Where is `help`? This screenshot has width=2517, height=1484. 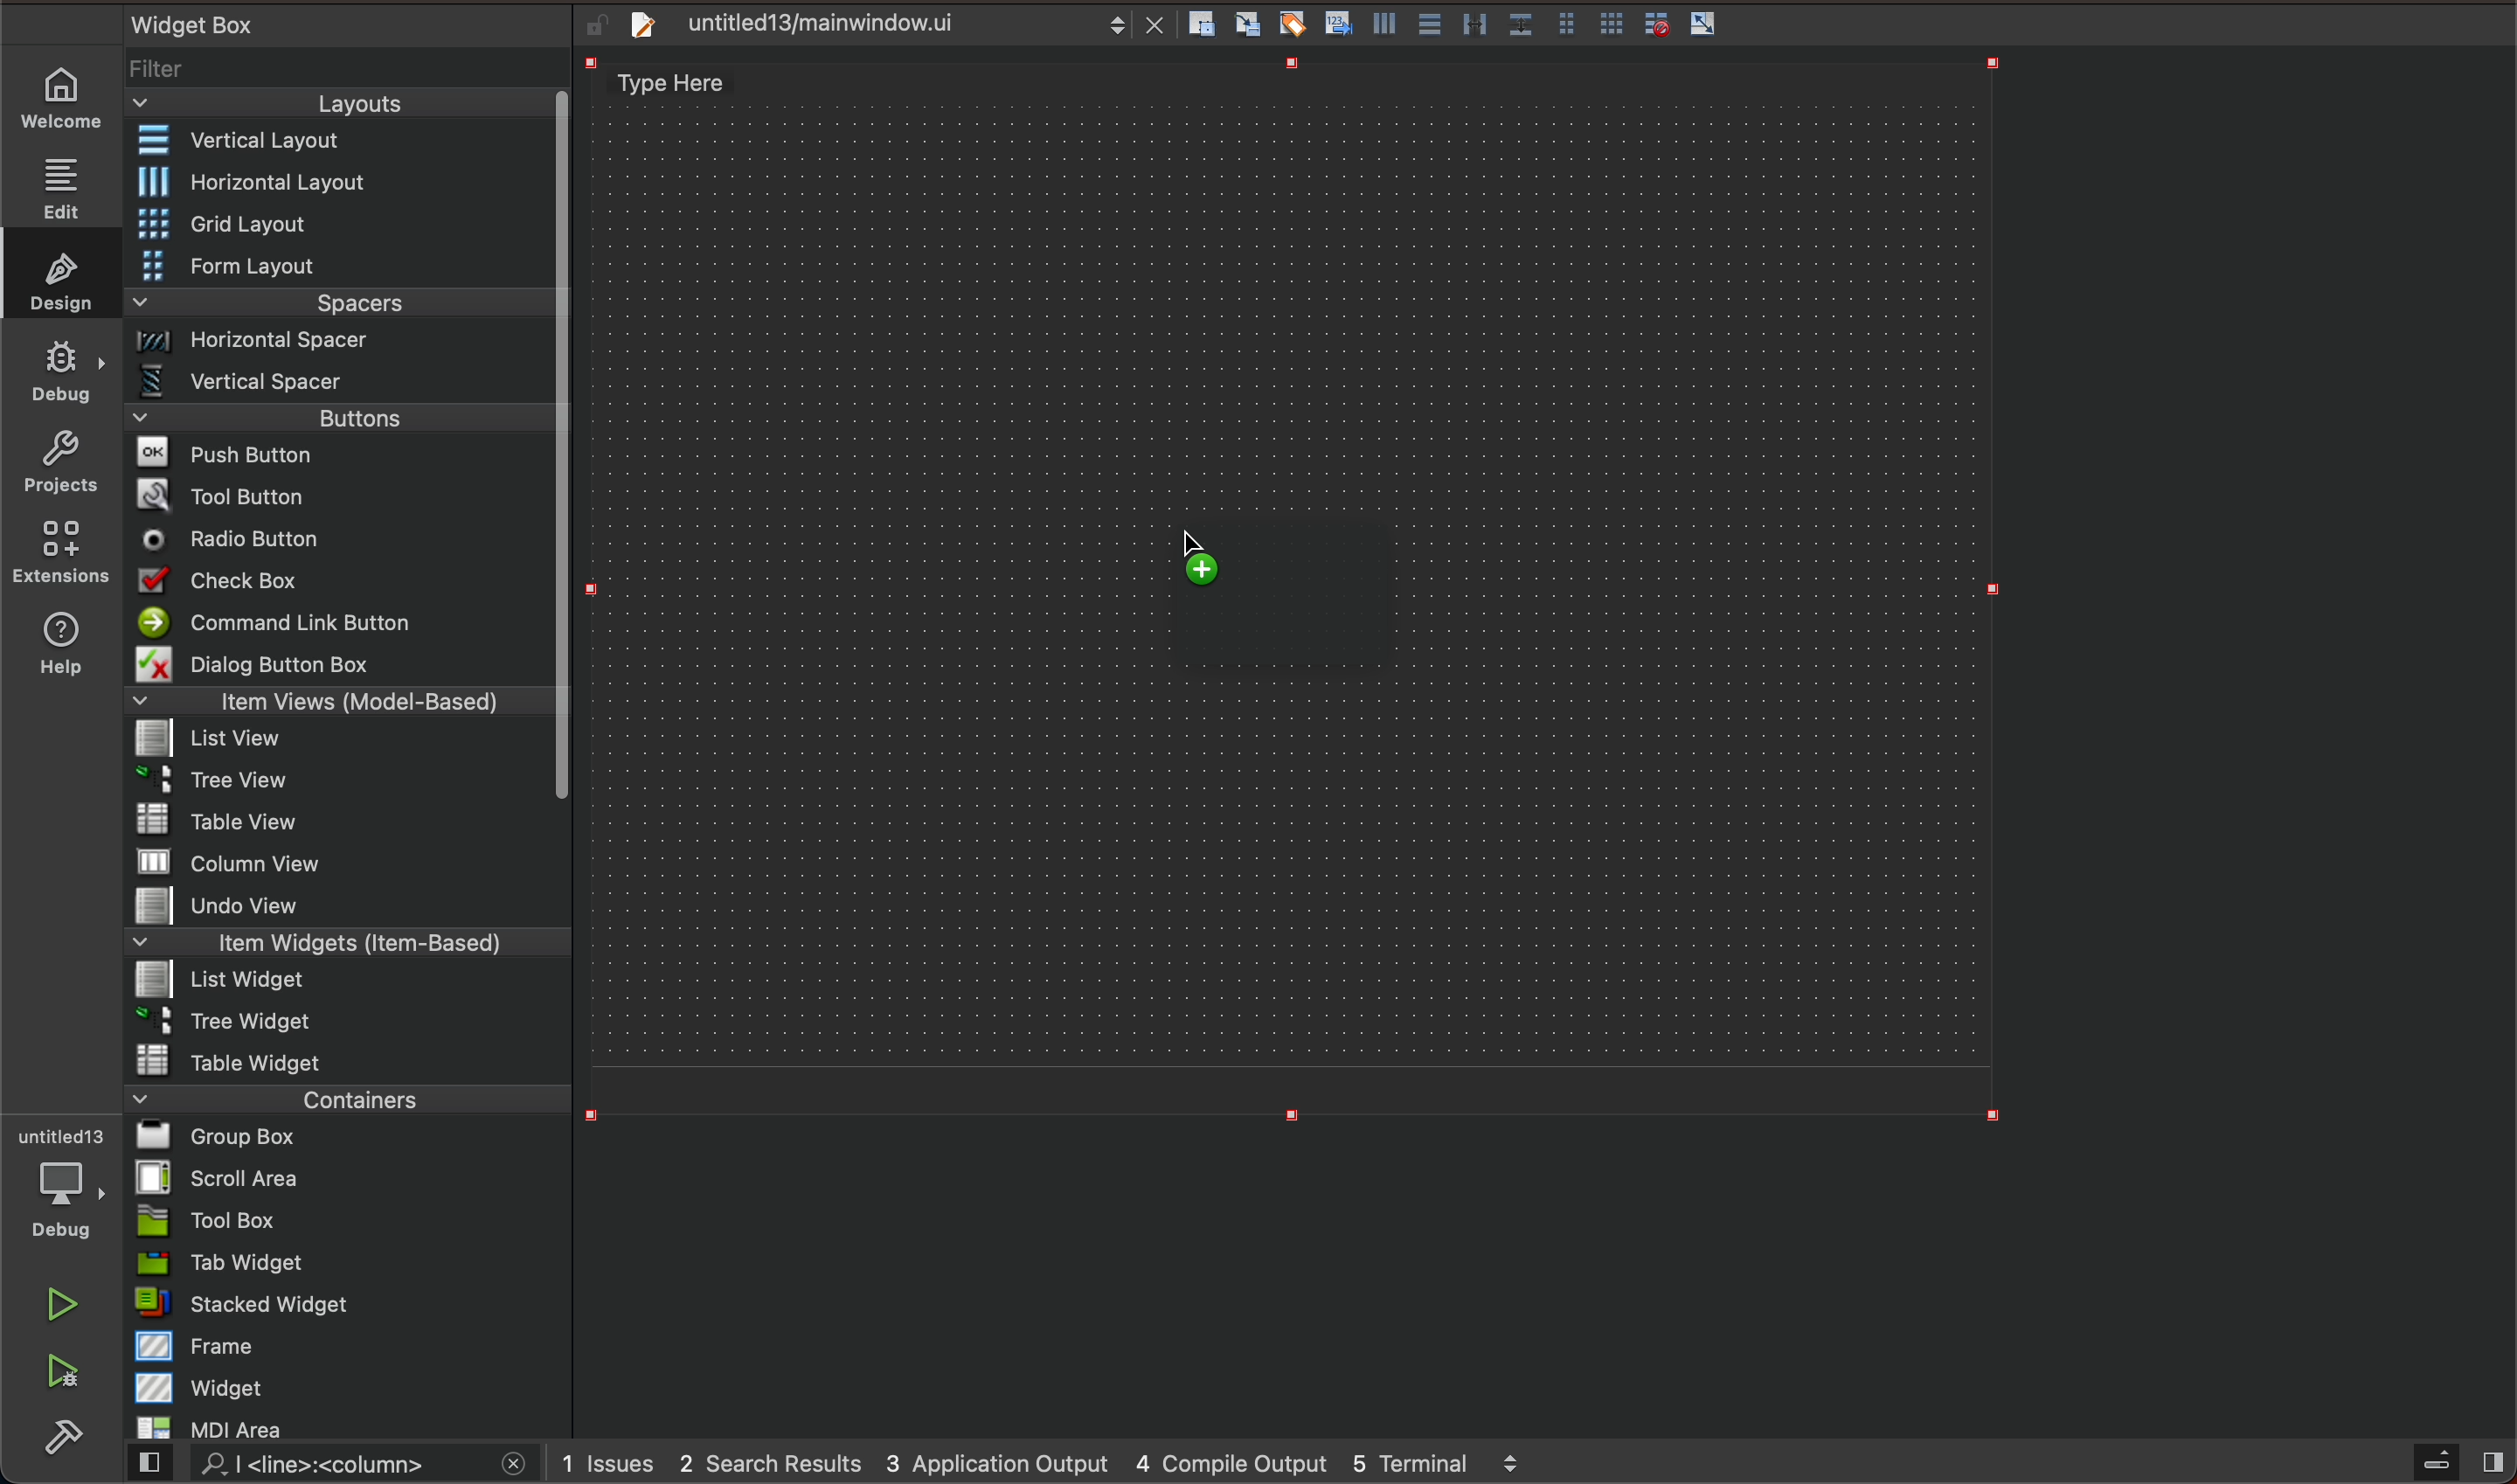
help is located at coordinates (59, 651).